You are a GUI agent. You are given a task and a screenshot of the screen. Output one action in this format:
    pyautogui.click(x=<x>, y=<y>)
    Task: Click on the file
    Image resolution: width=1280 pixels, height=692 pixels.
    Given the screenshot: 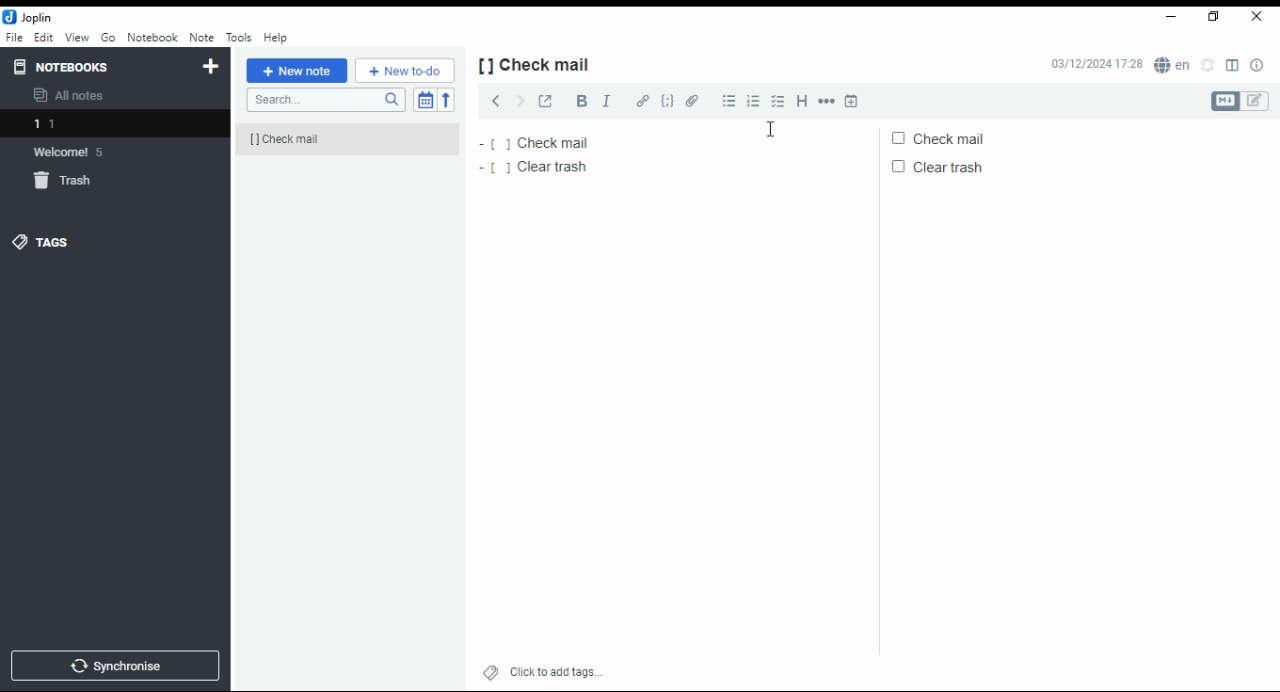 What is the action you would take?
    pyautogui.click(x=14, y=38)
    